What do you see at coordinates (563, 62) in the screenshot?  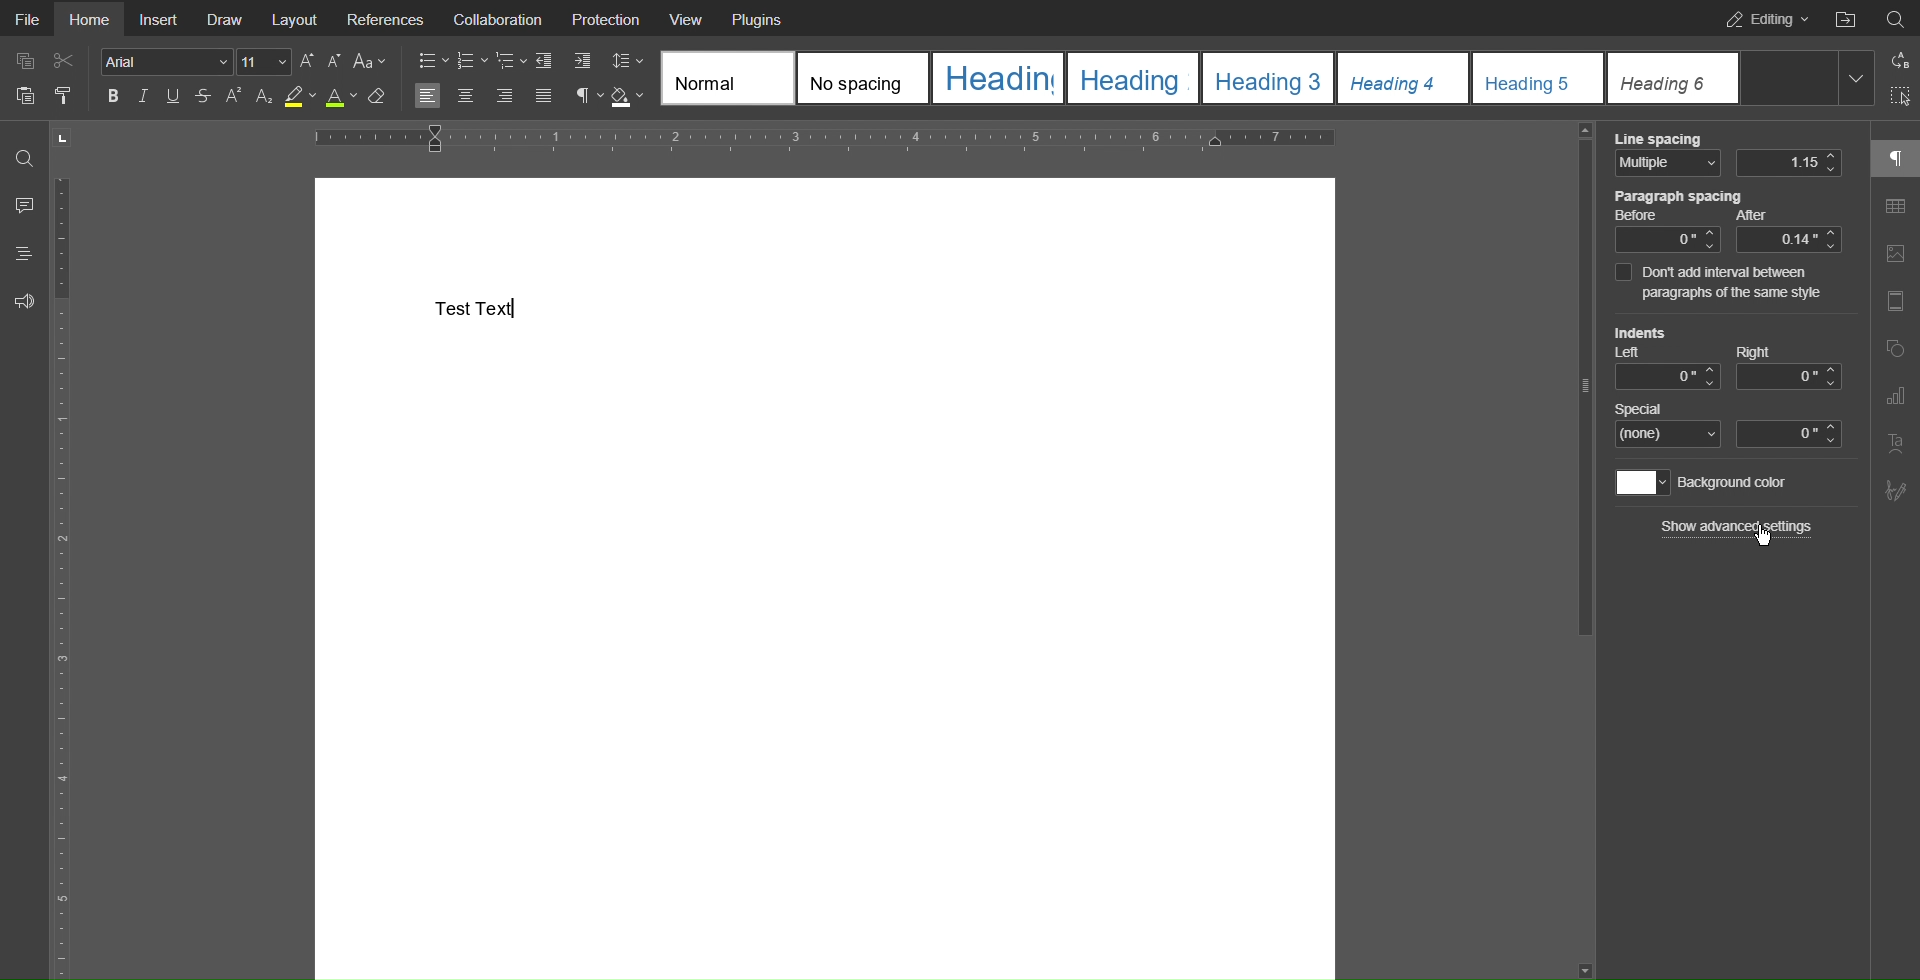 I see `Indents` at bounding box center [563, 62].